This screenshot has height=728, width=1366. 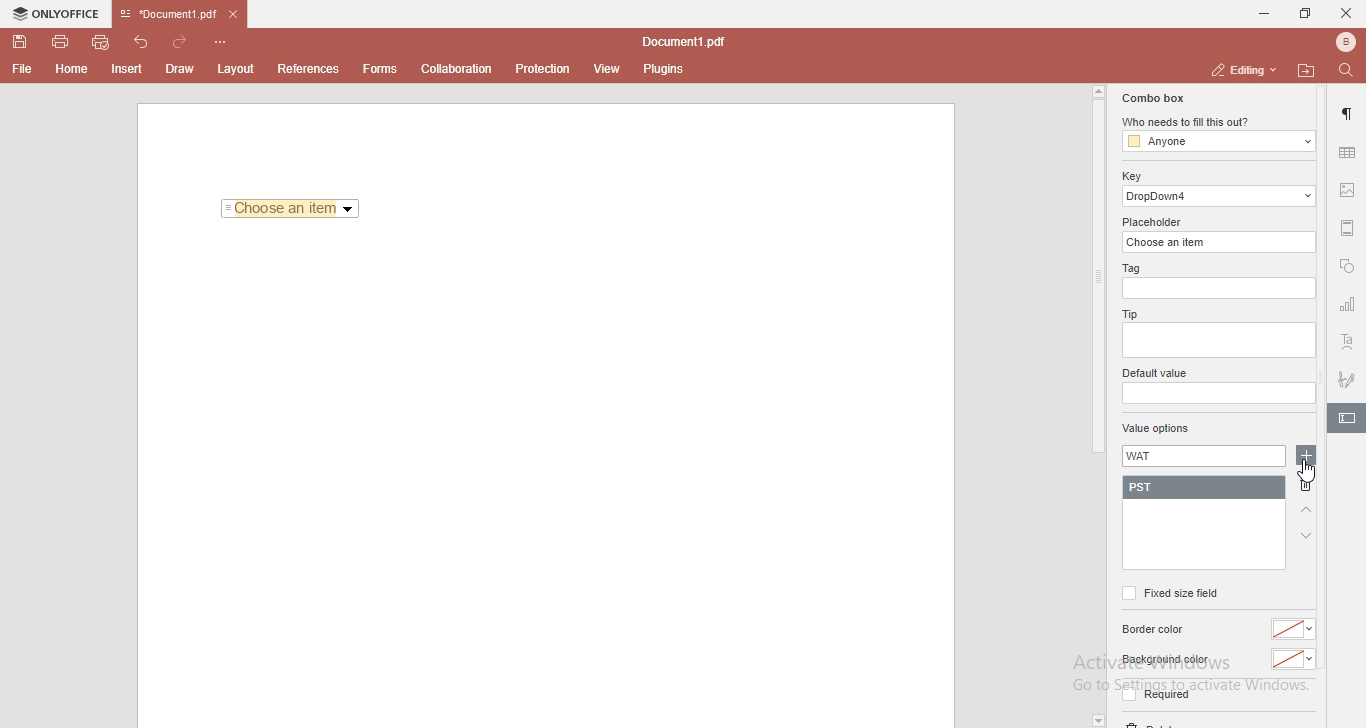 I want to click on protection, so click(x=543, y=68).